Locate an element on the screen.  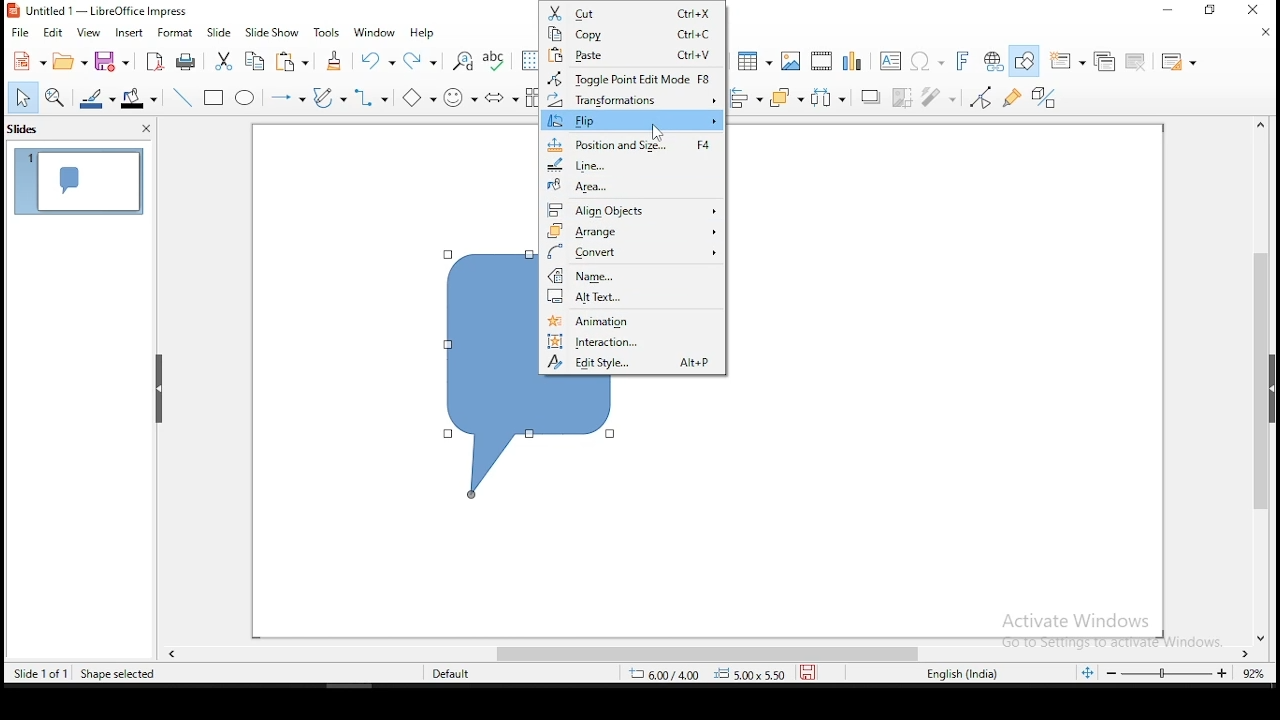
n is located at coordinates (632, 276).